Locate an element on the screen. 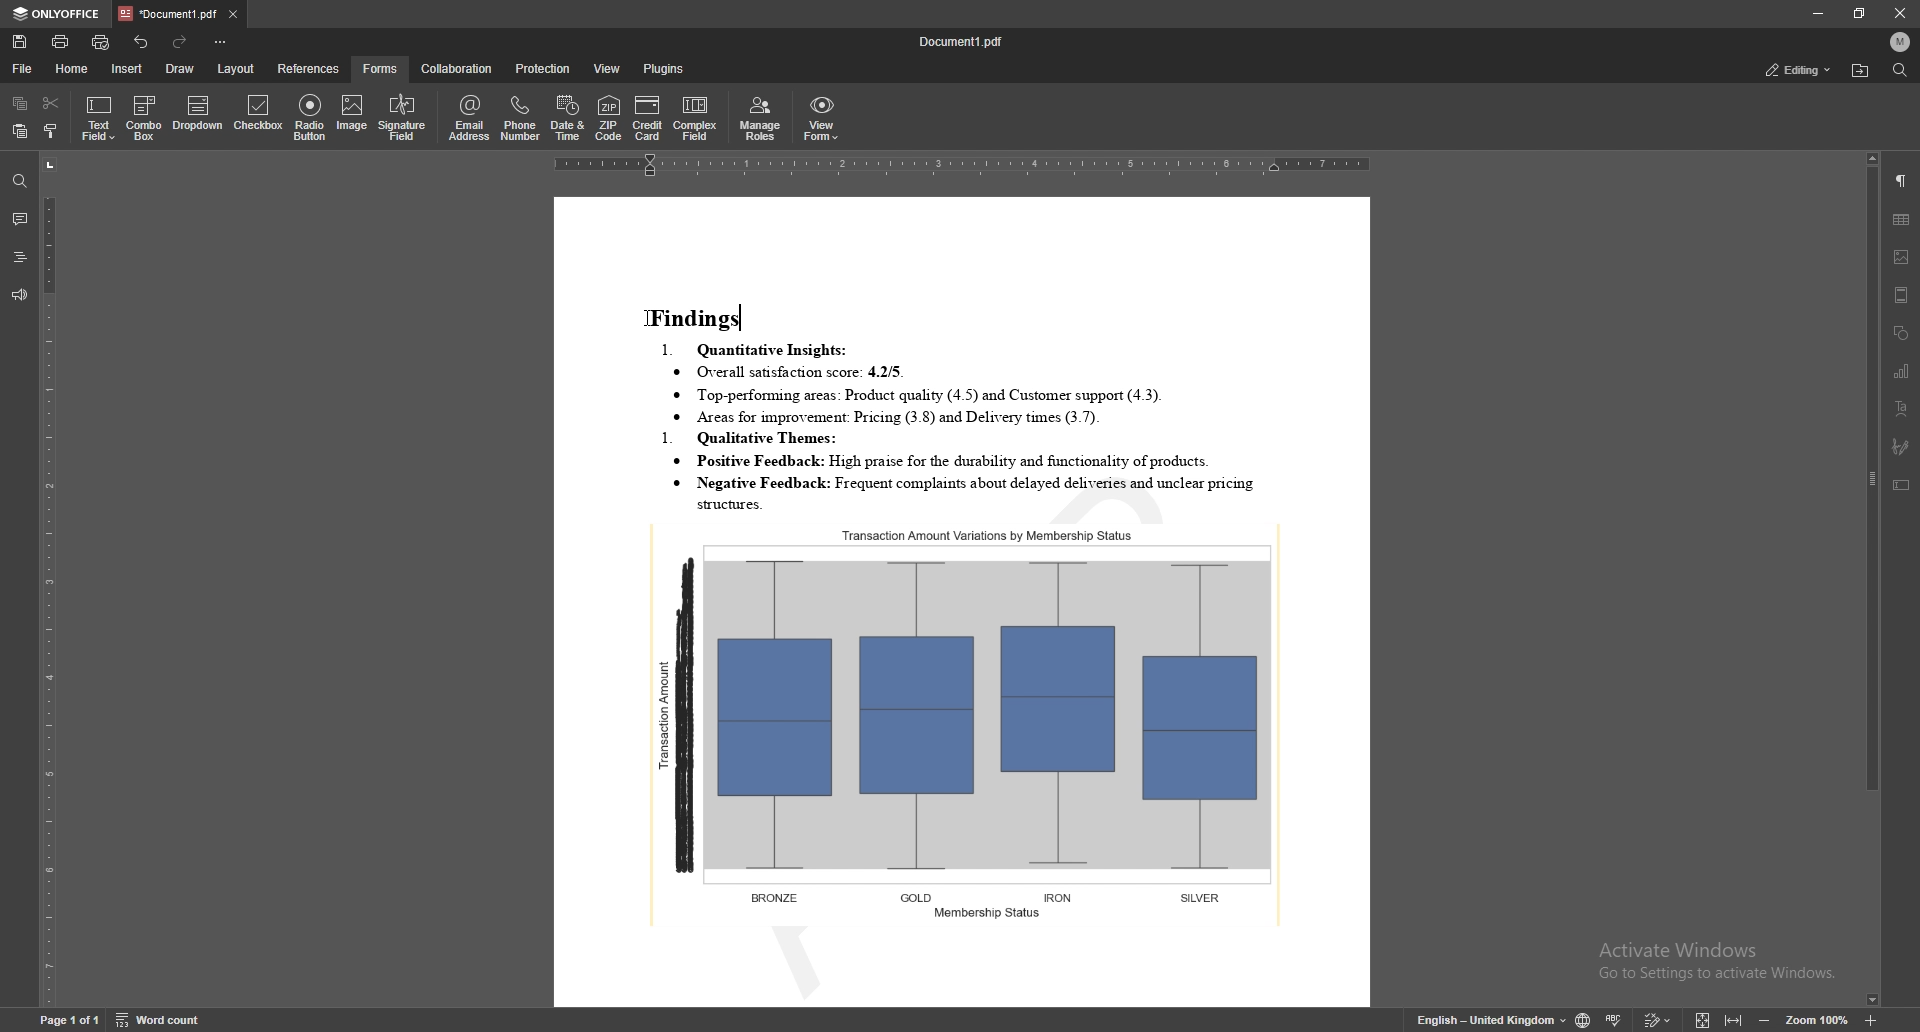  scroll down is located at coordinates (1871, 1001).